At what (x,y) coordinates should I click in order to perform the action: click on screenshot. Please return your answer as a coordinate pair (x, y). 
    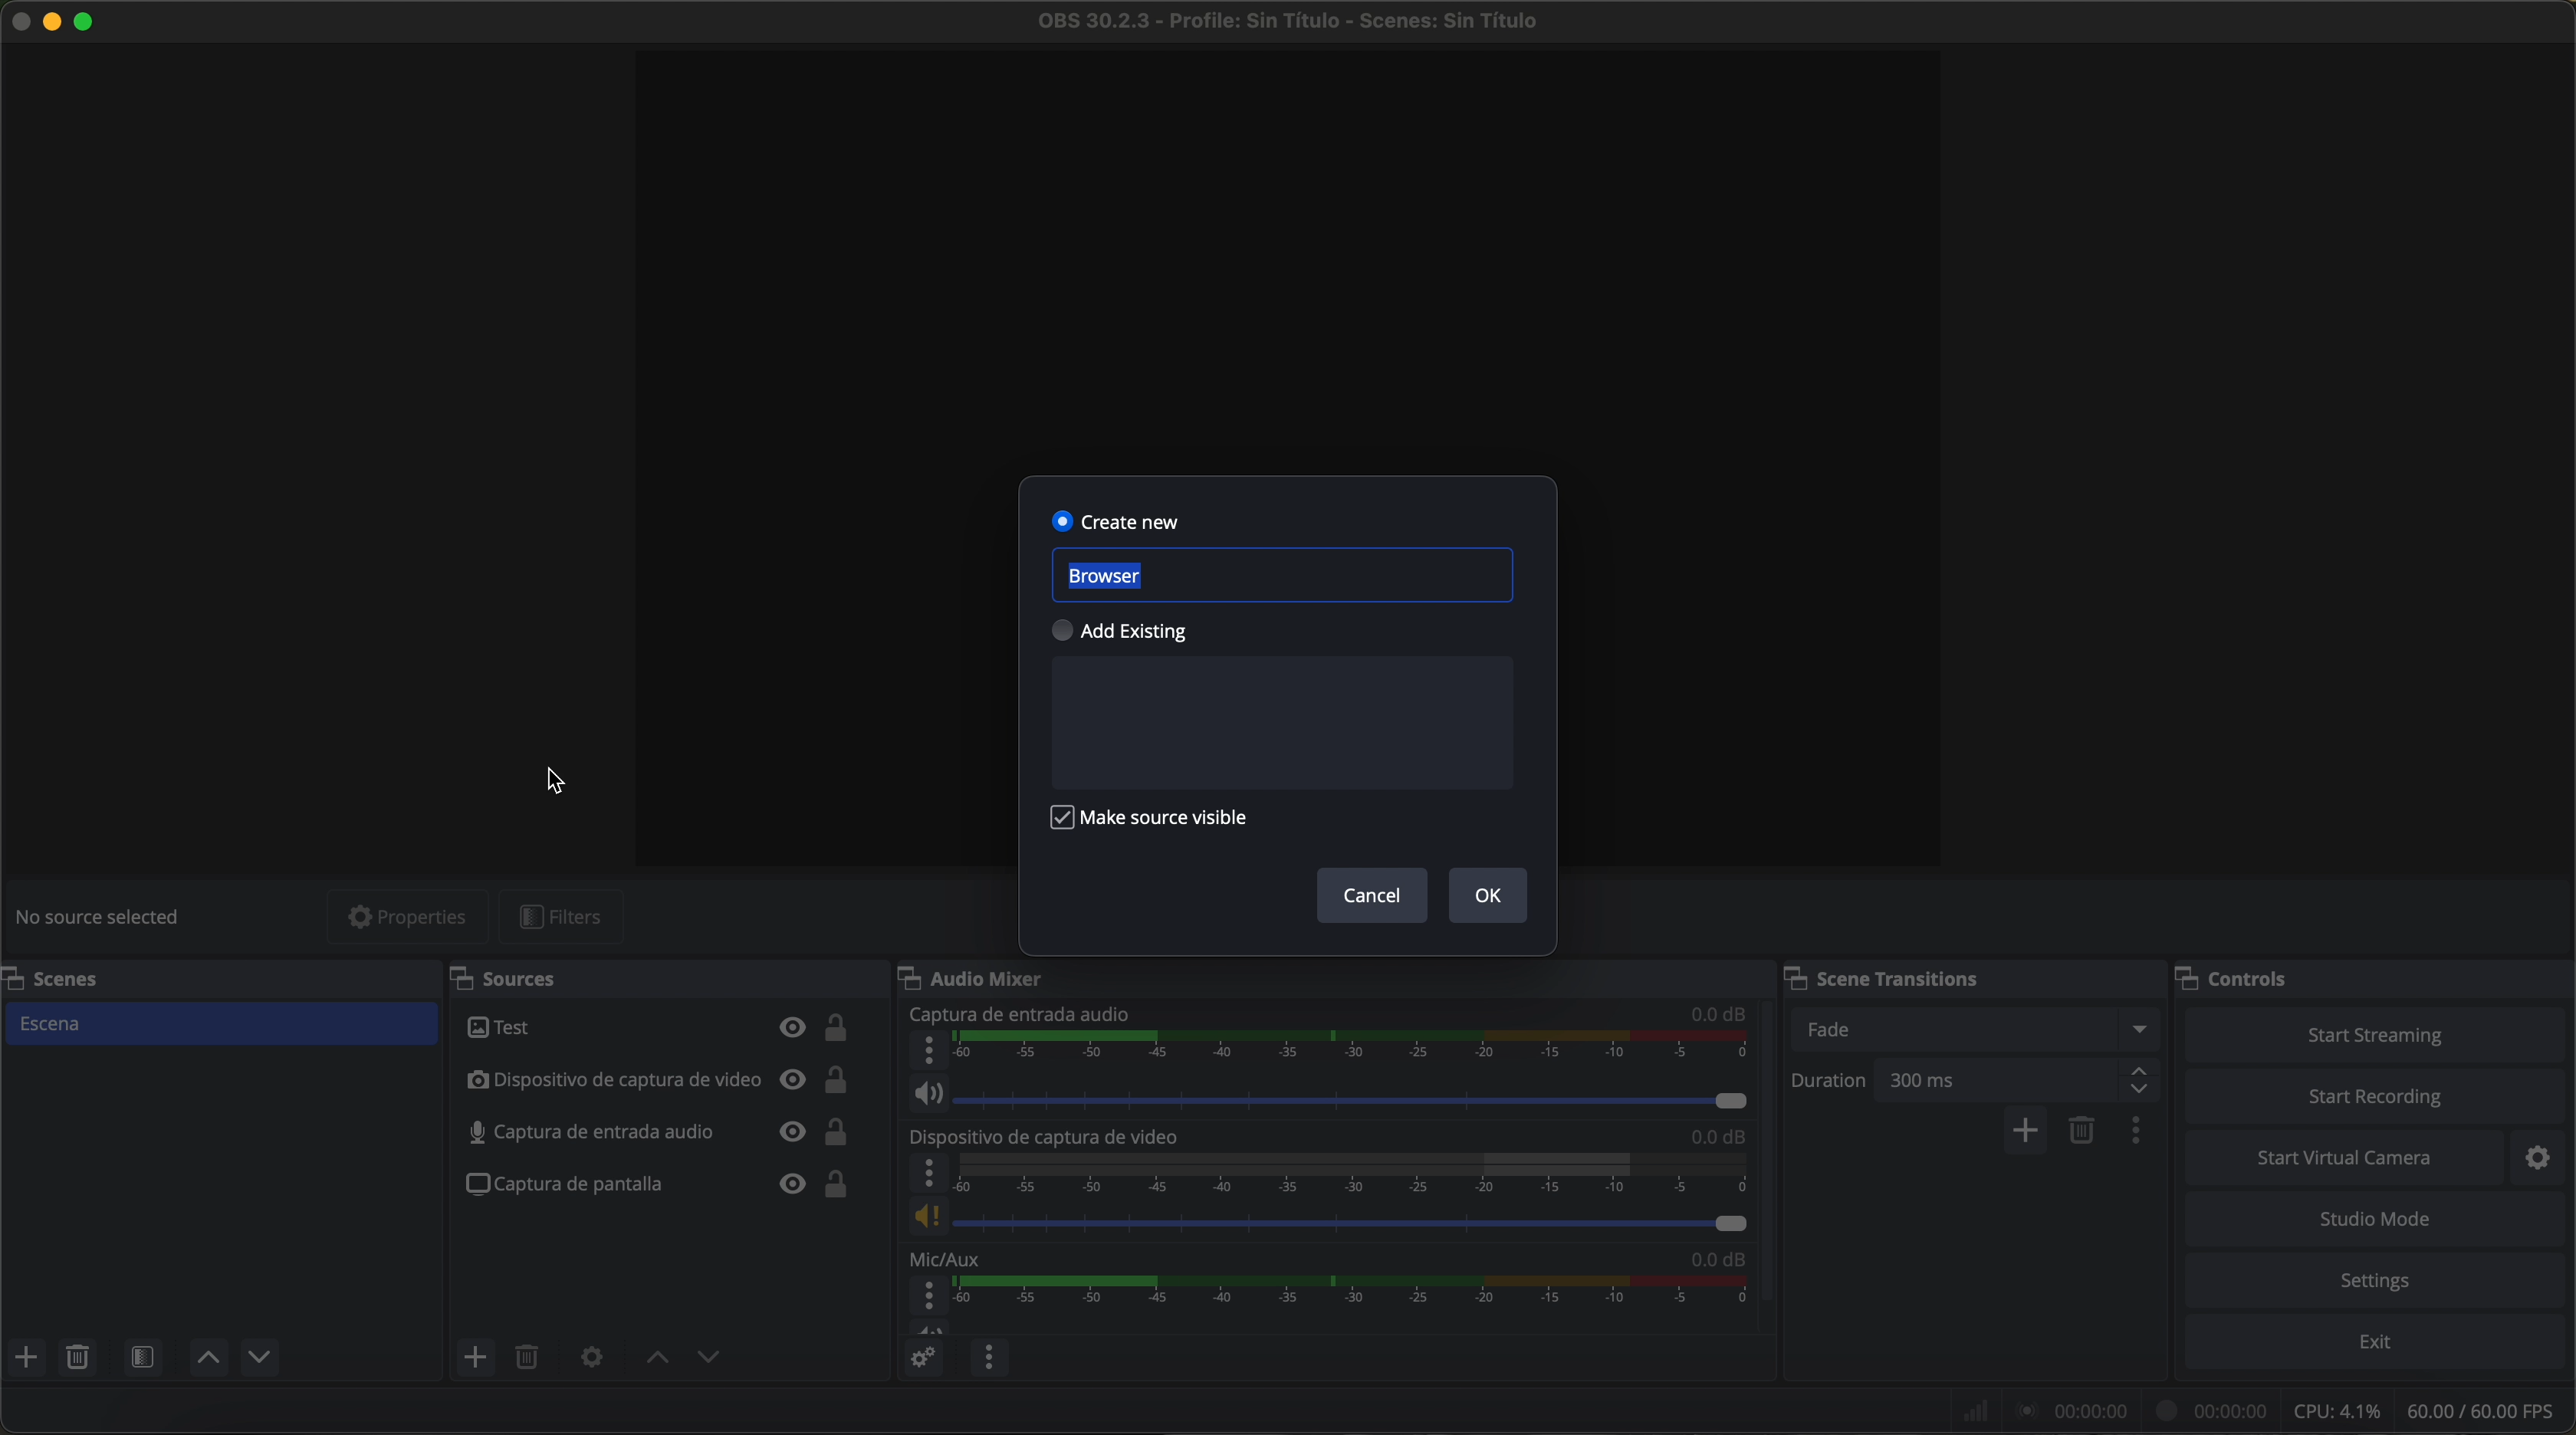
    Looking at the image, I should click on (660, 1184).